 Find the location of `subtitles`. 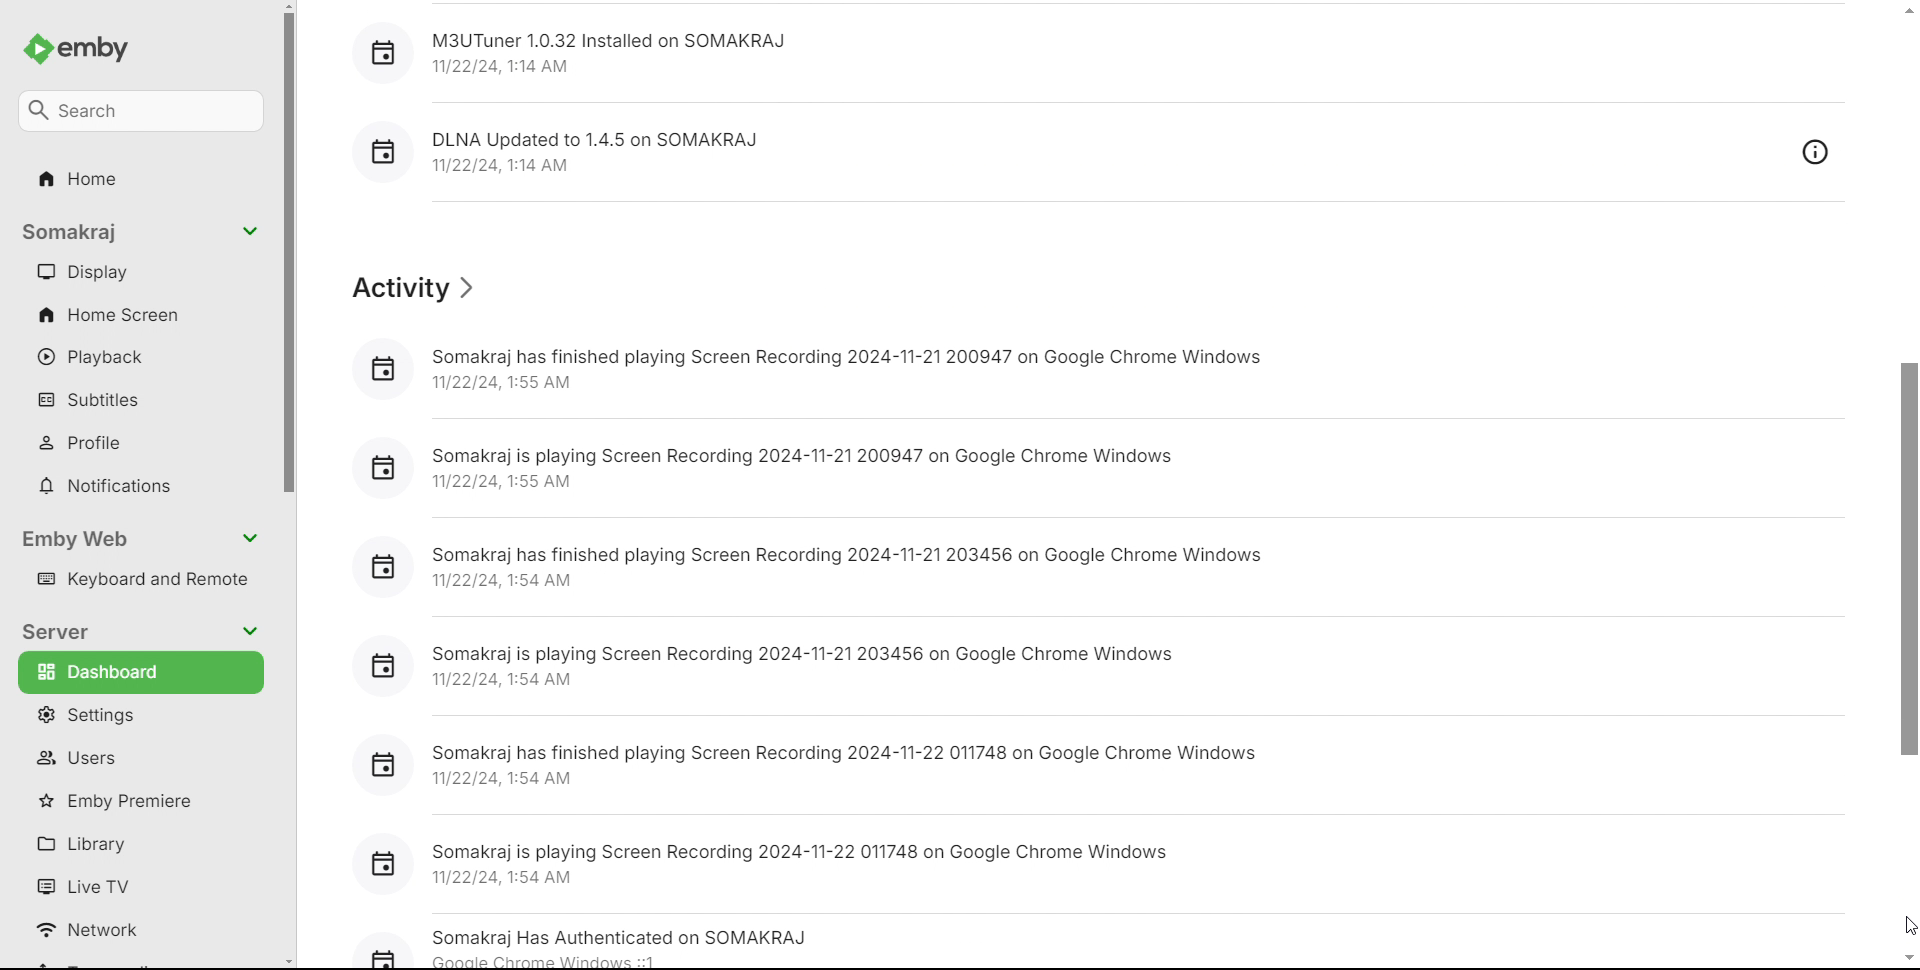

subtitles is located at coordinates (142, 398).